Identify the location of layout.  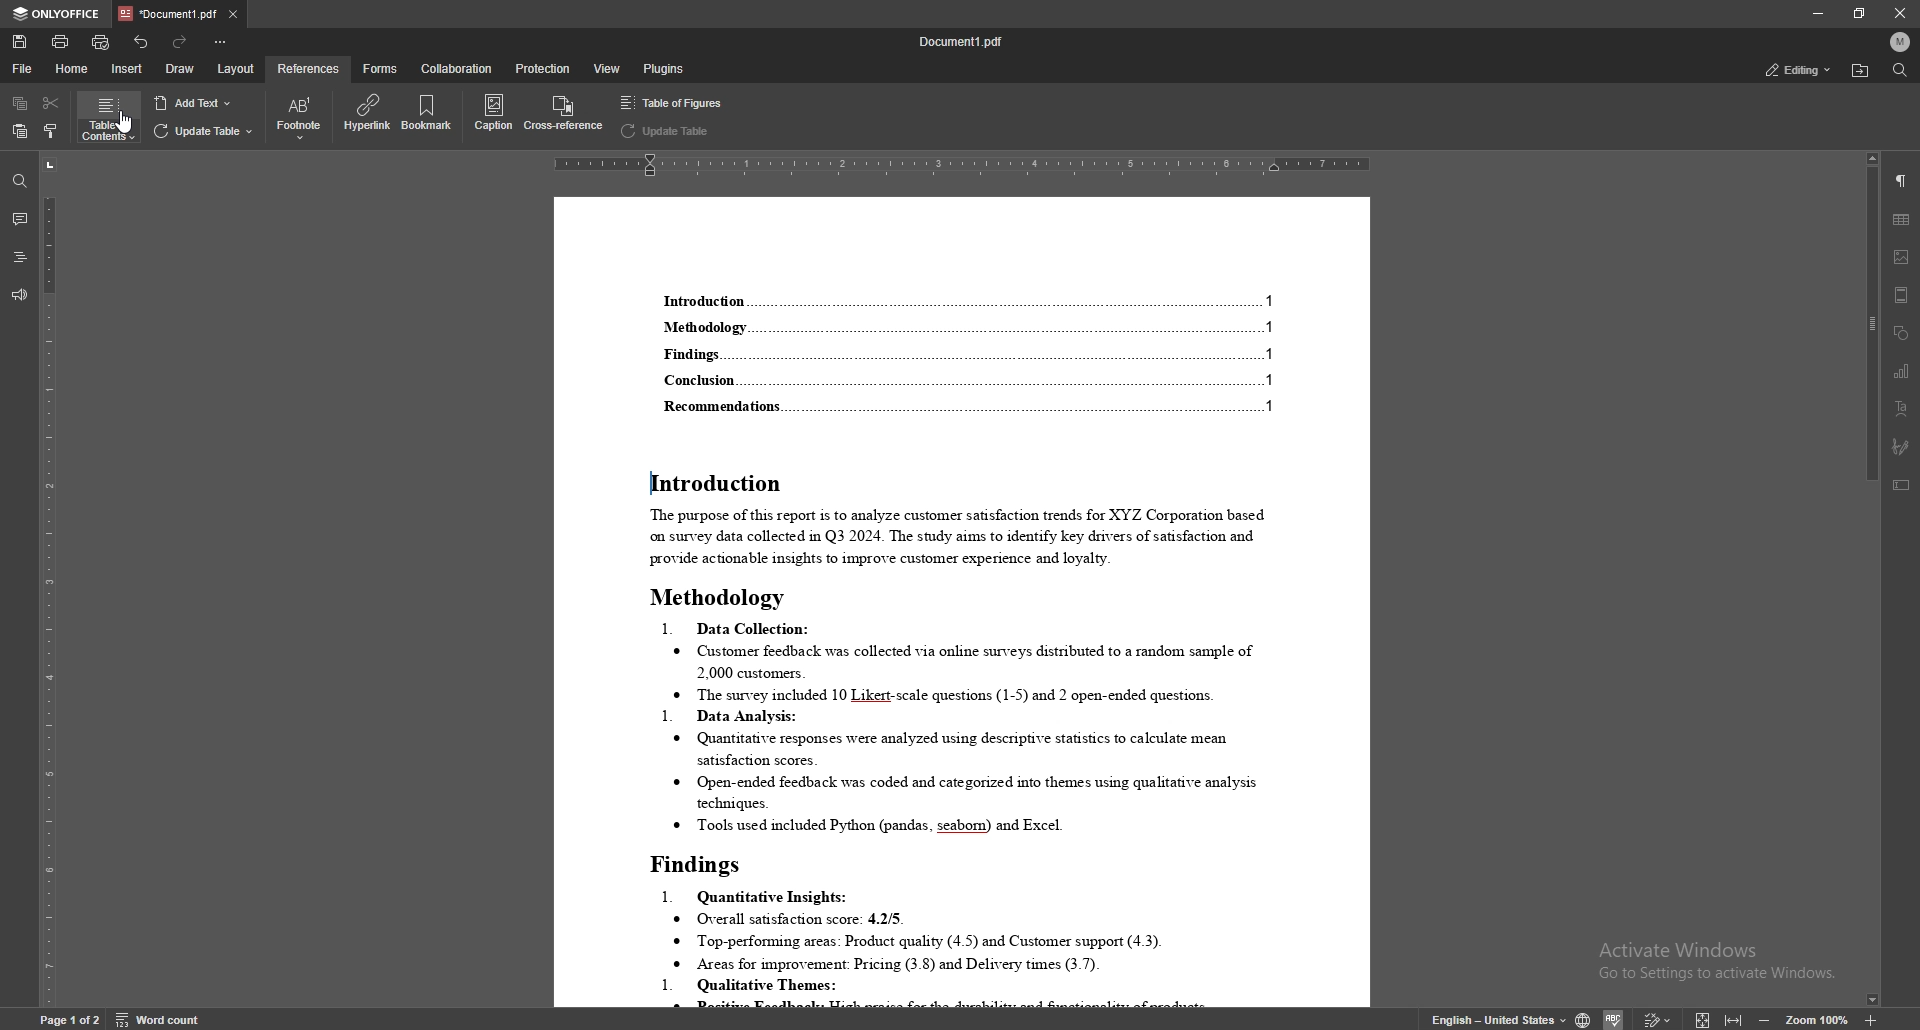
(237, 68).